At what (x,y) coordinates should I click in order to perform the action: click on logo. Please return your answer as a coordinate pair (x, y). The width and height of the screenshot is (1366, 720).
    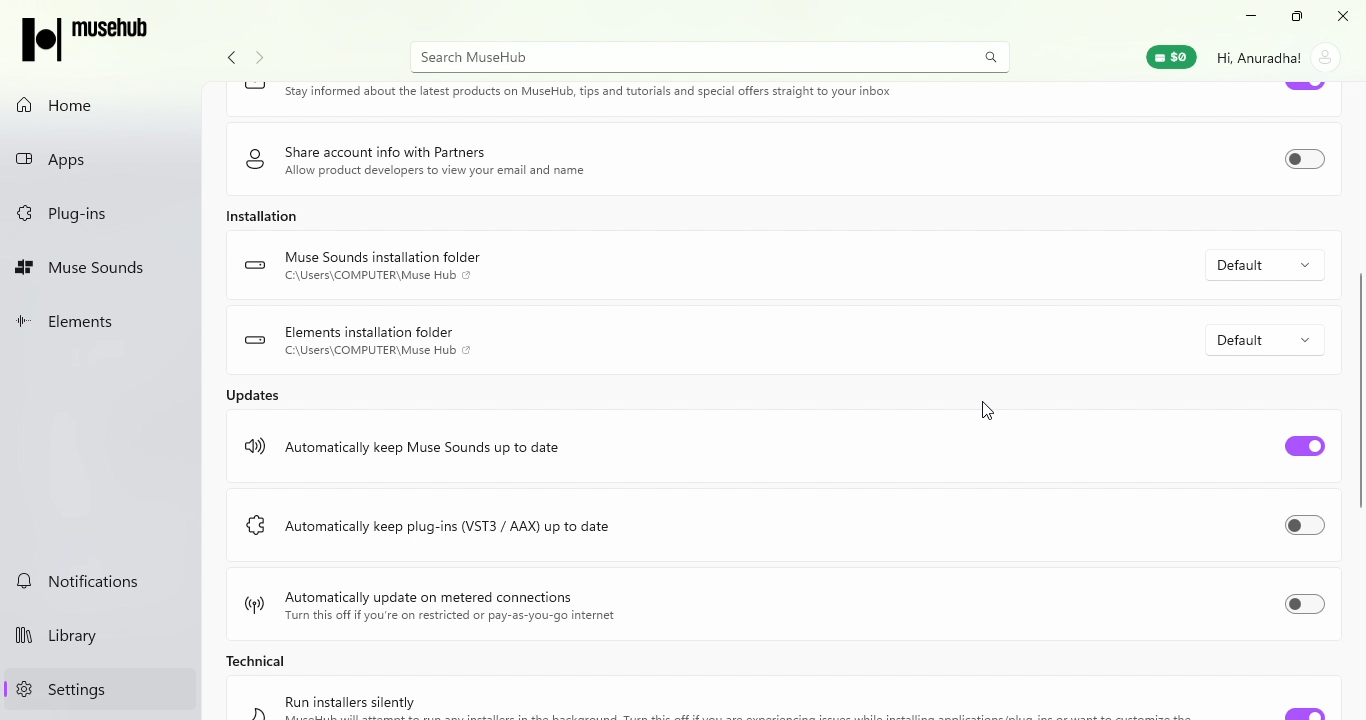
    Looking at the image, I should click on (255, 158).